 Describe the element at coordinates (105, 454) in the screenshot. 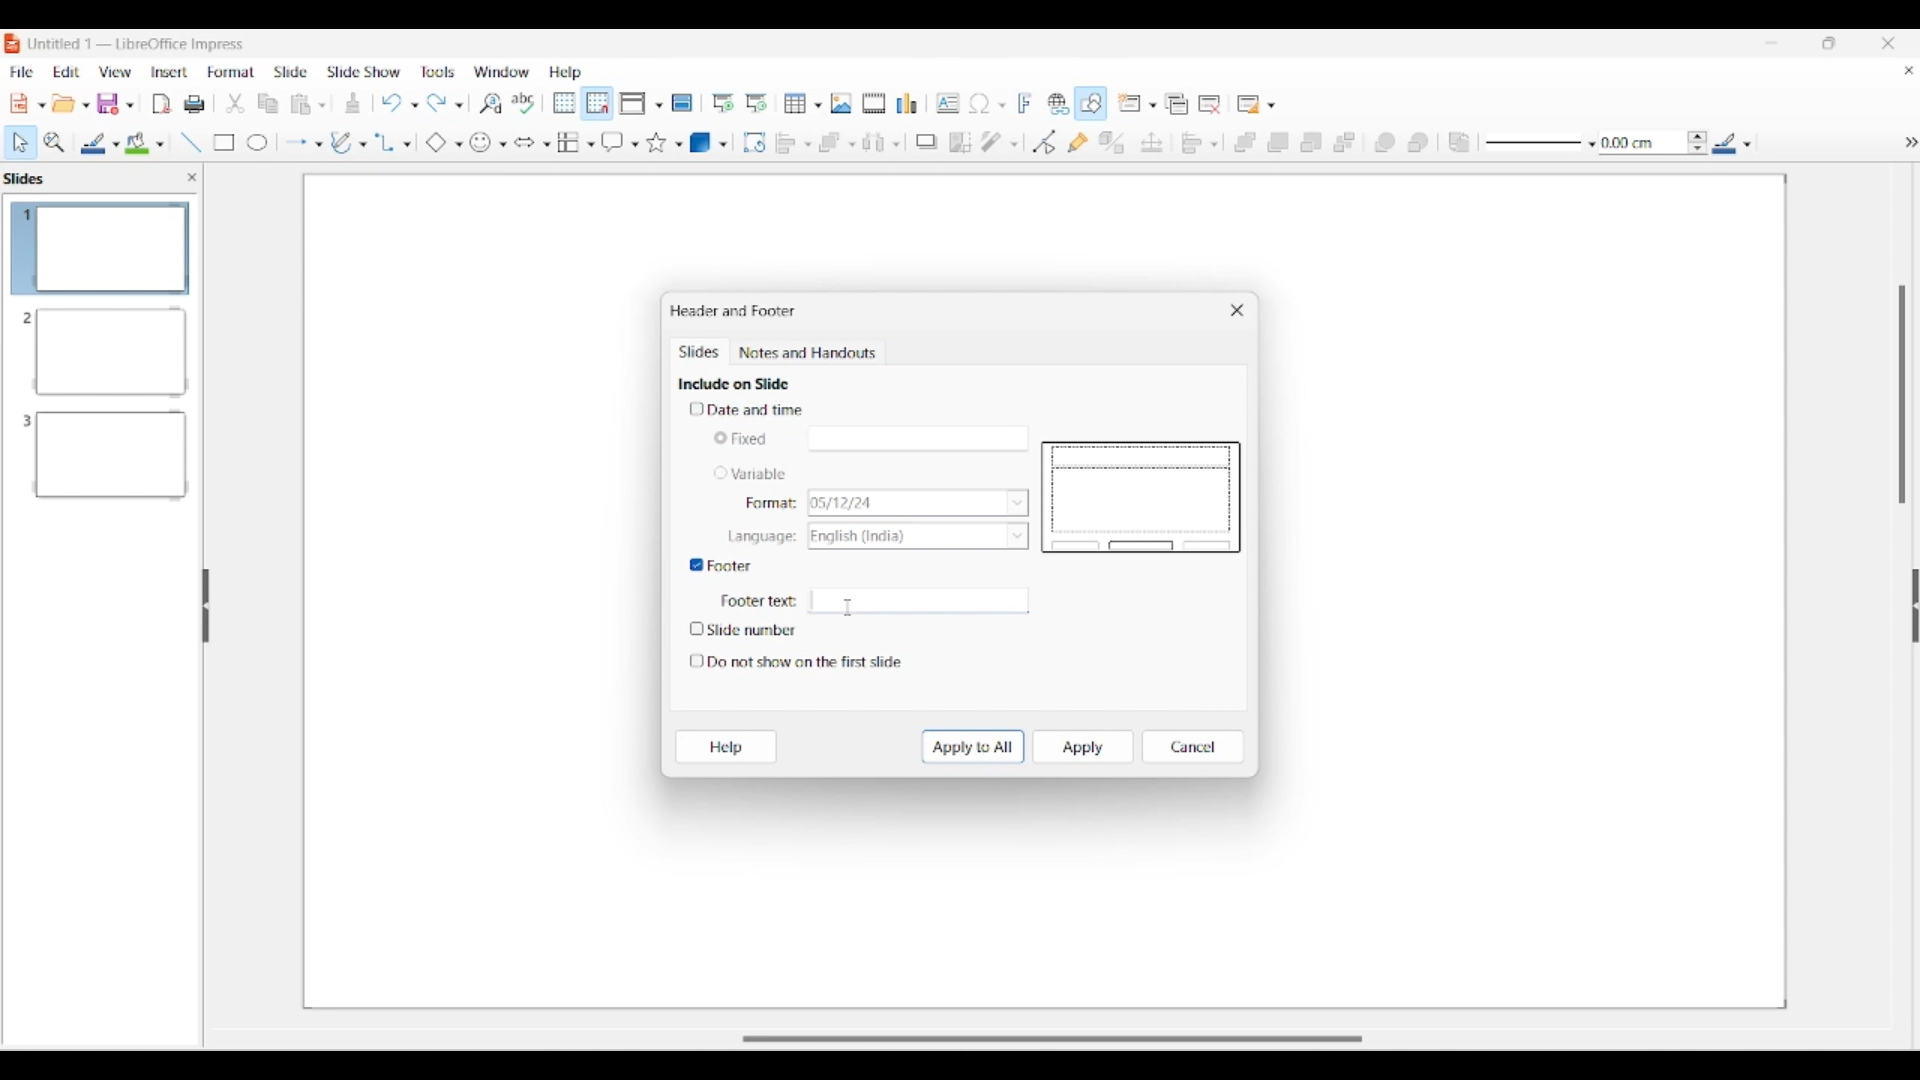

I see `Slide 3` at that location.